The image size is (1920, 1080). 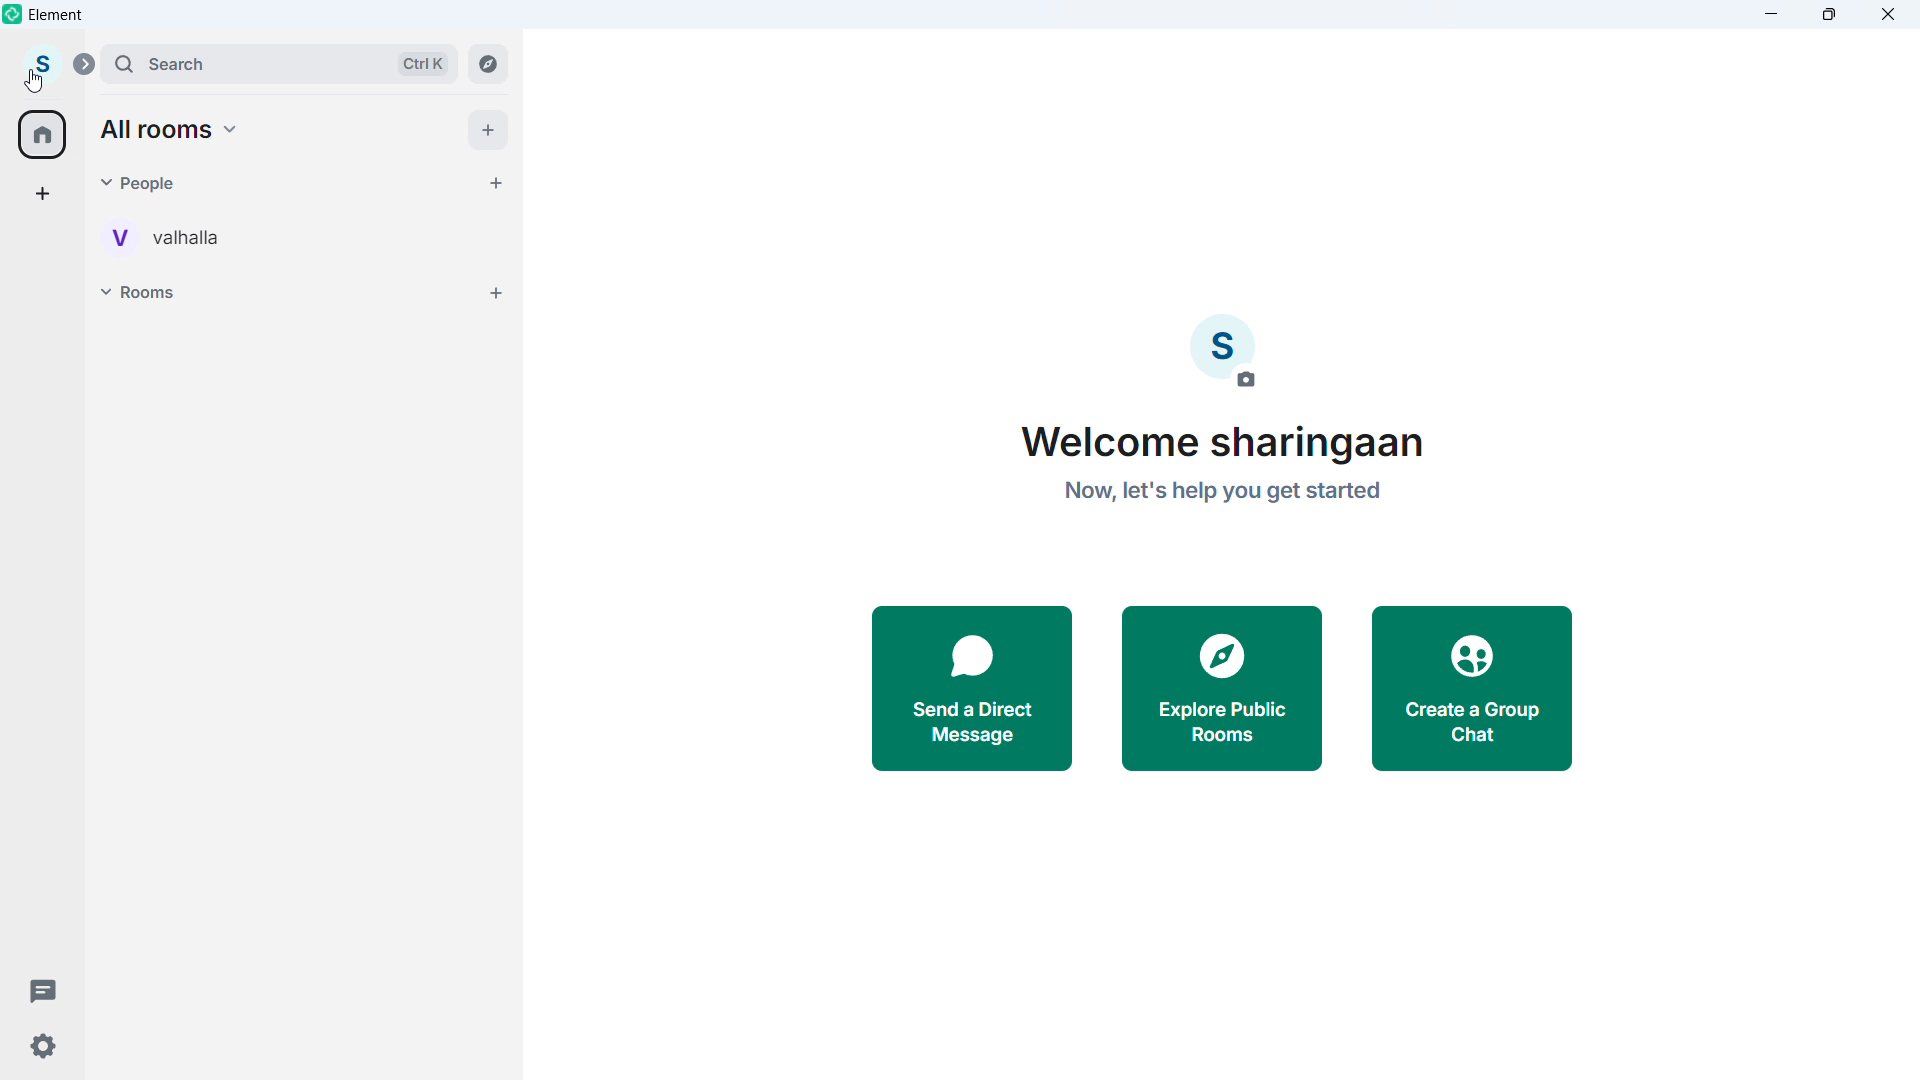 What do you see at coordinates (33, 82) in the screenshot?
I see `Cursor ` at bounding box center [33, 82].